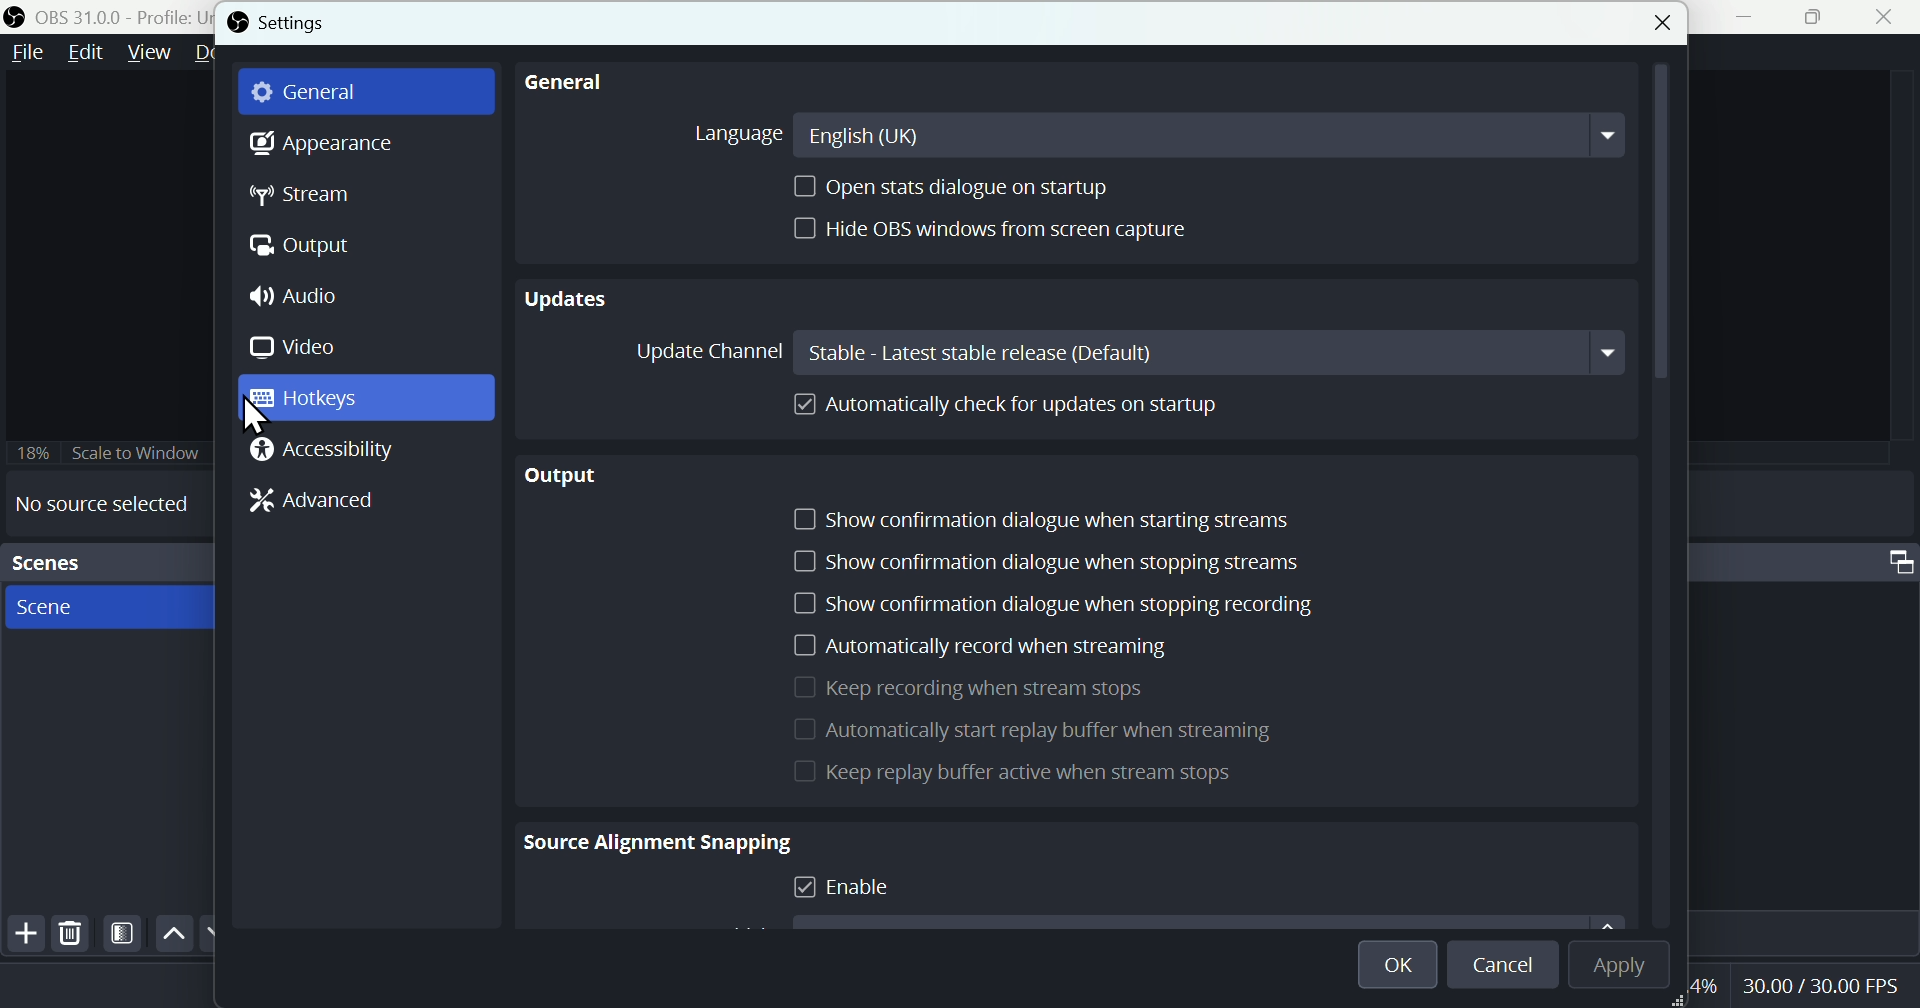 The height and width of the screenshot is (1008, 1920). Describe the element at coordinates (978, 689) in the screenshot. I see `Keep recording when streams stops` at that location.